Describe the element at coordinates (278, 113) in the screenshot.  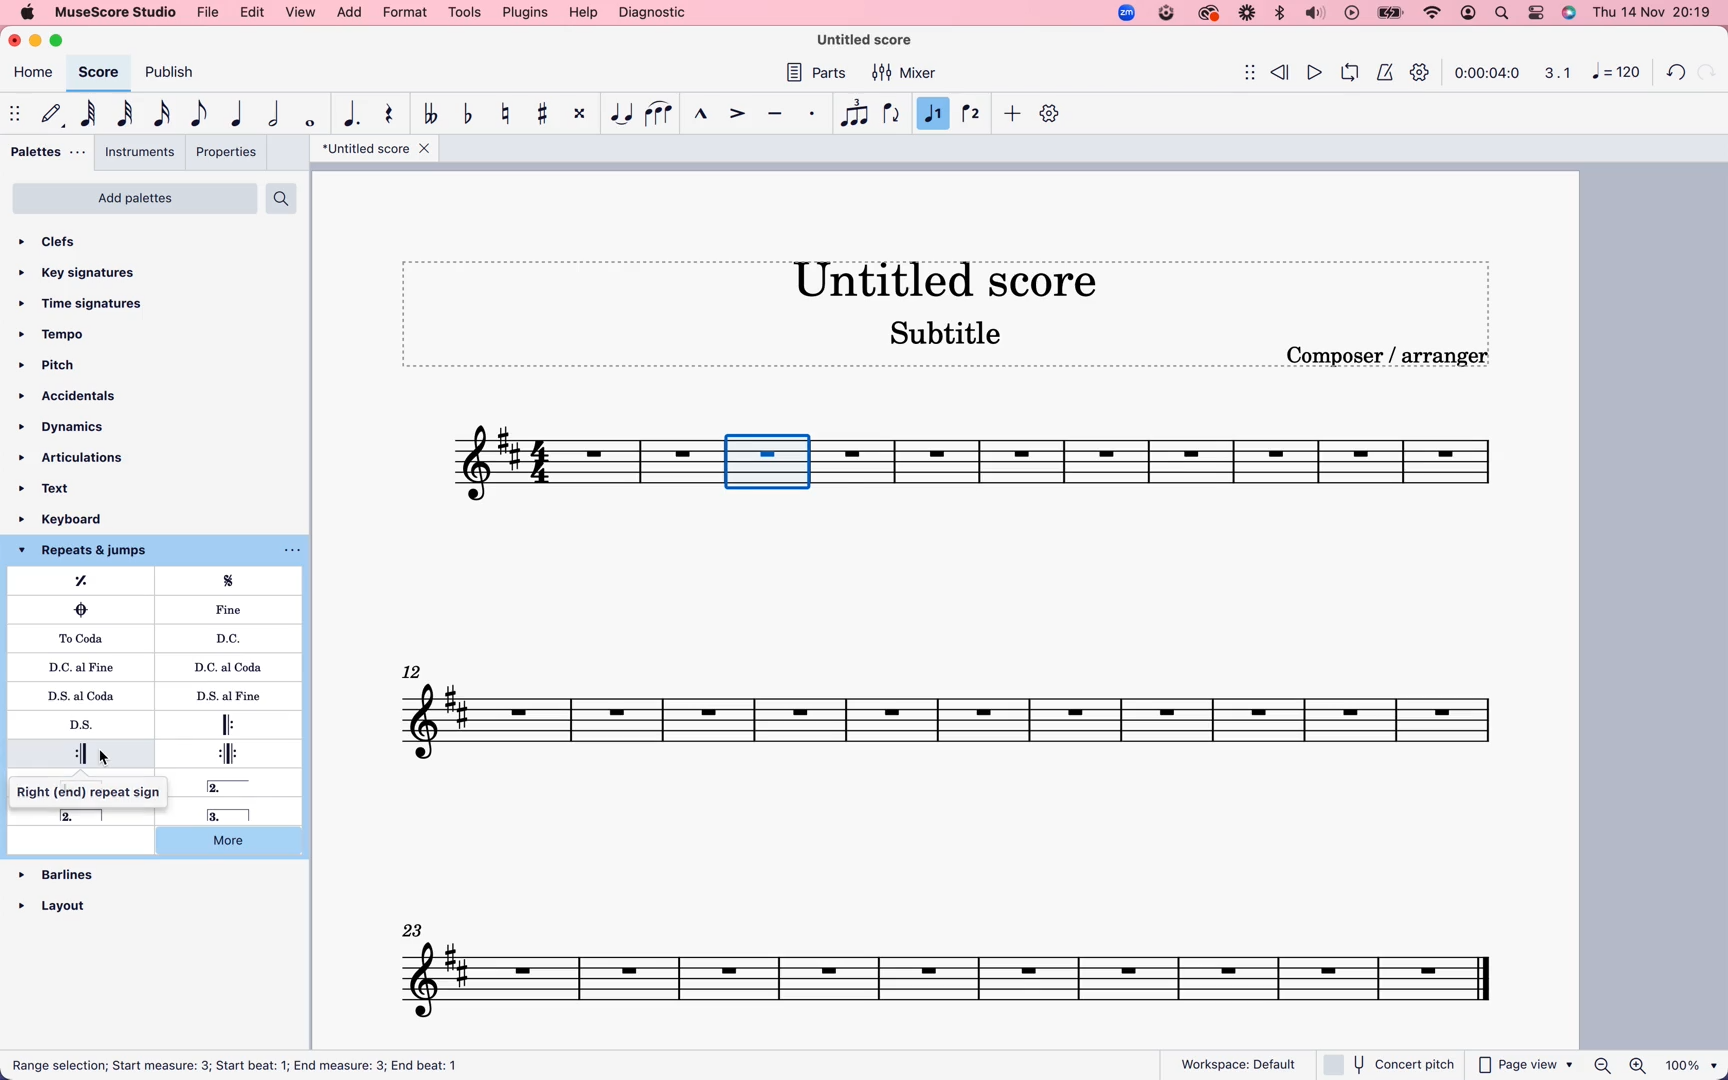
I see `half note` at that location.